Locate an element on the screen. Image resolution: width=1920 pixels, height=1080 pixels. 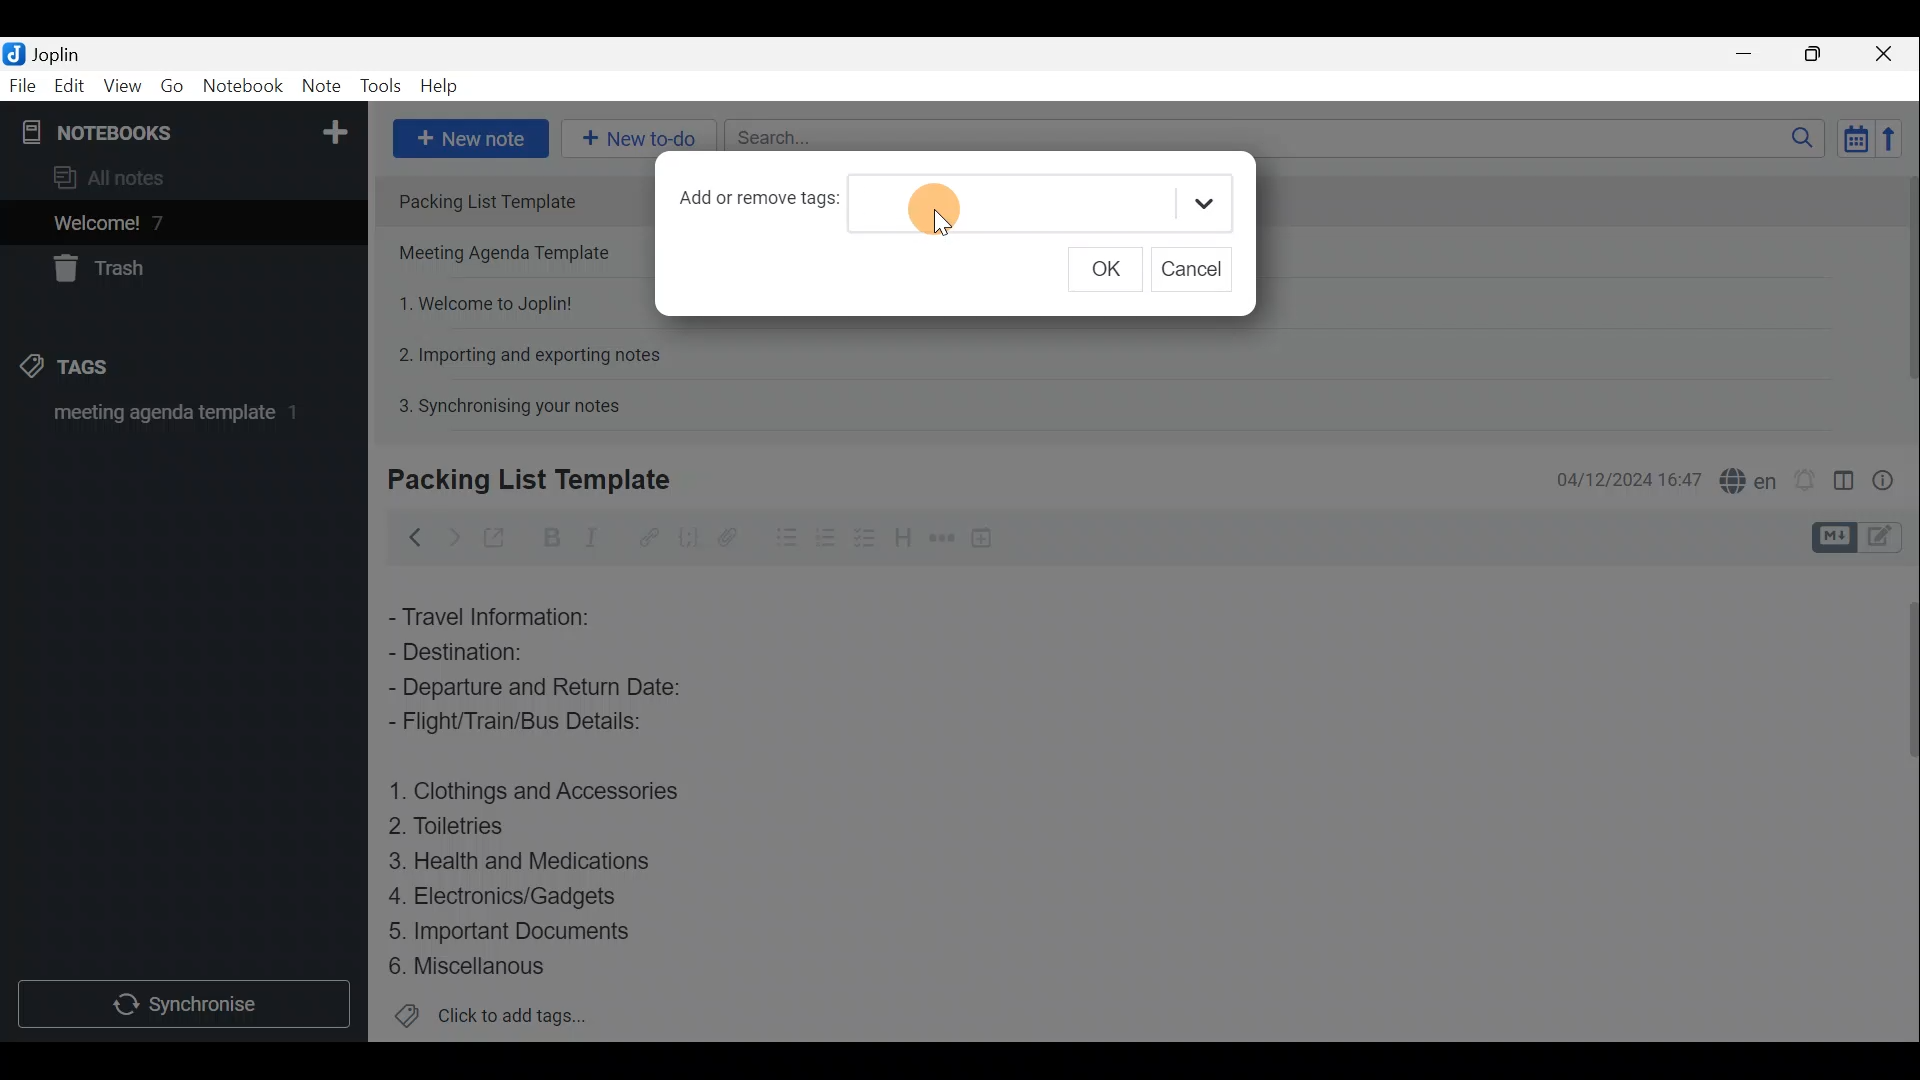
Text box is located at coordinates (1030, 199).